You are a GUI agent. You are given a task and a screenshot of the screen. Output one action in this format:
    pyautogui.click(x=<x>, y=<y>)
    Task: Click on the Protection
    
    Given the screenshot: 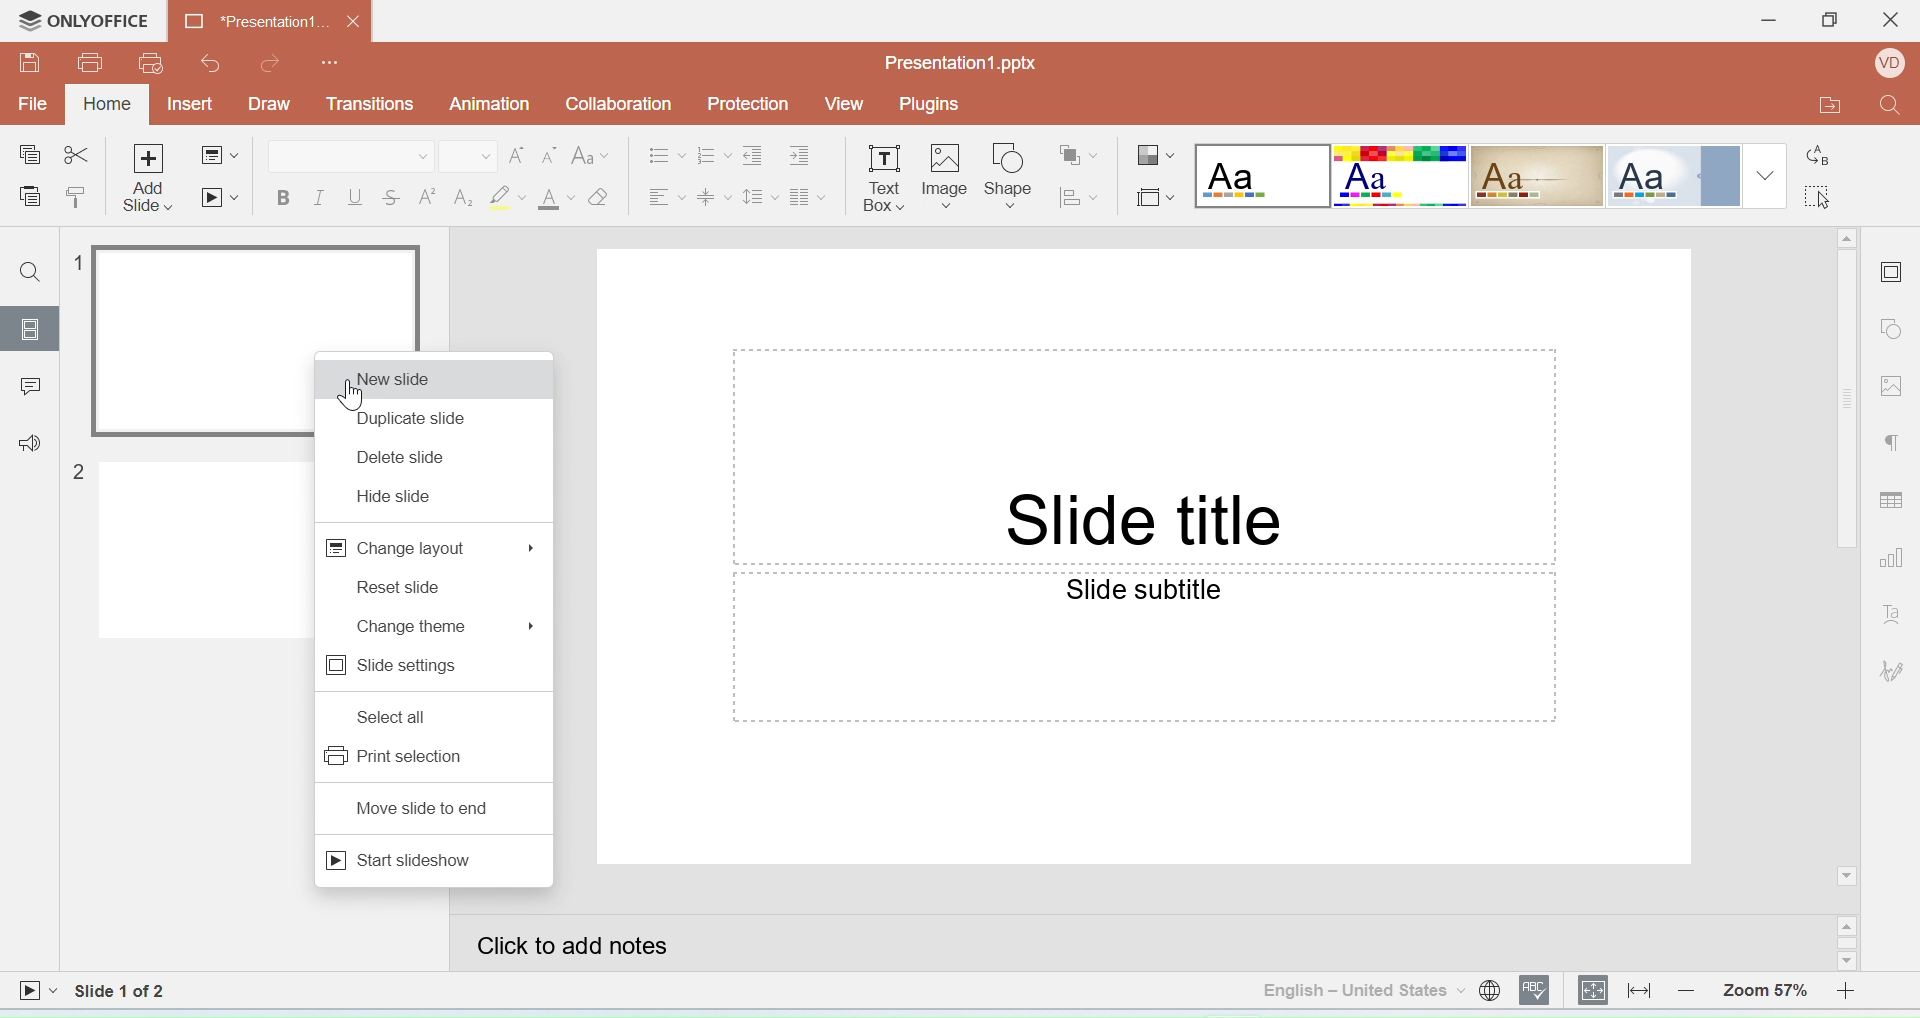 What is the action you would take?
    pyautogui.click(x=754, y=105)
    